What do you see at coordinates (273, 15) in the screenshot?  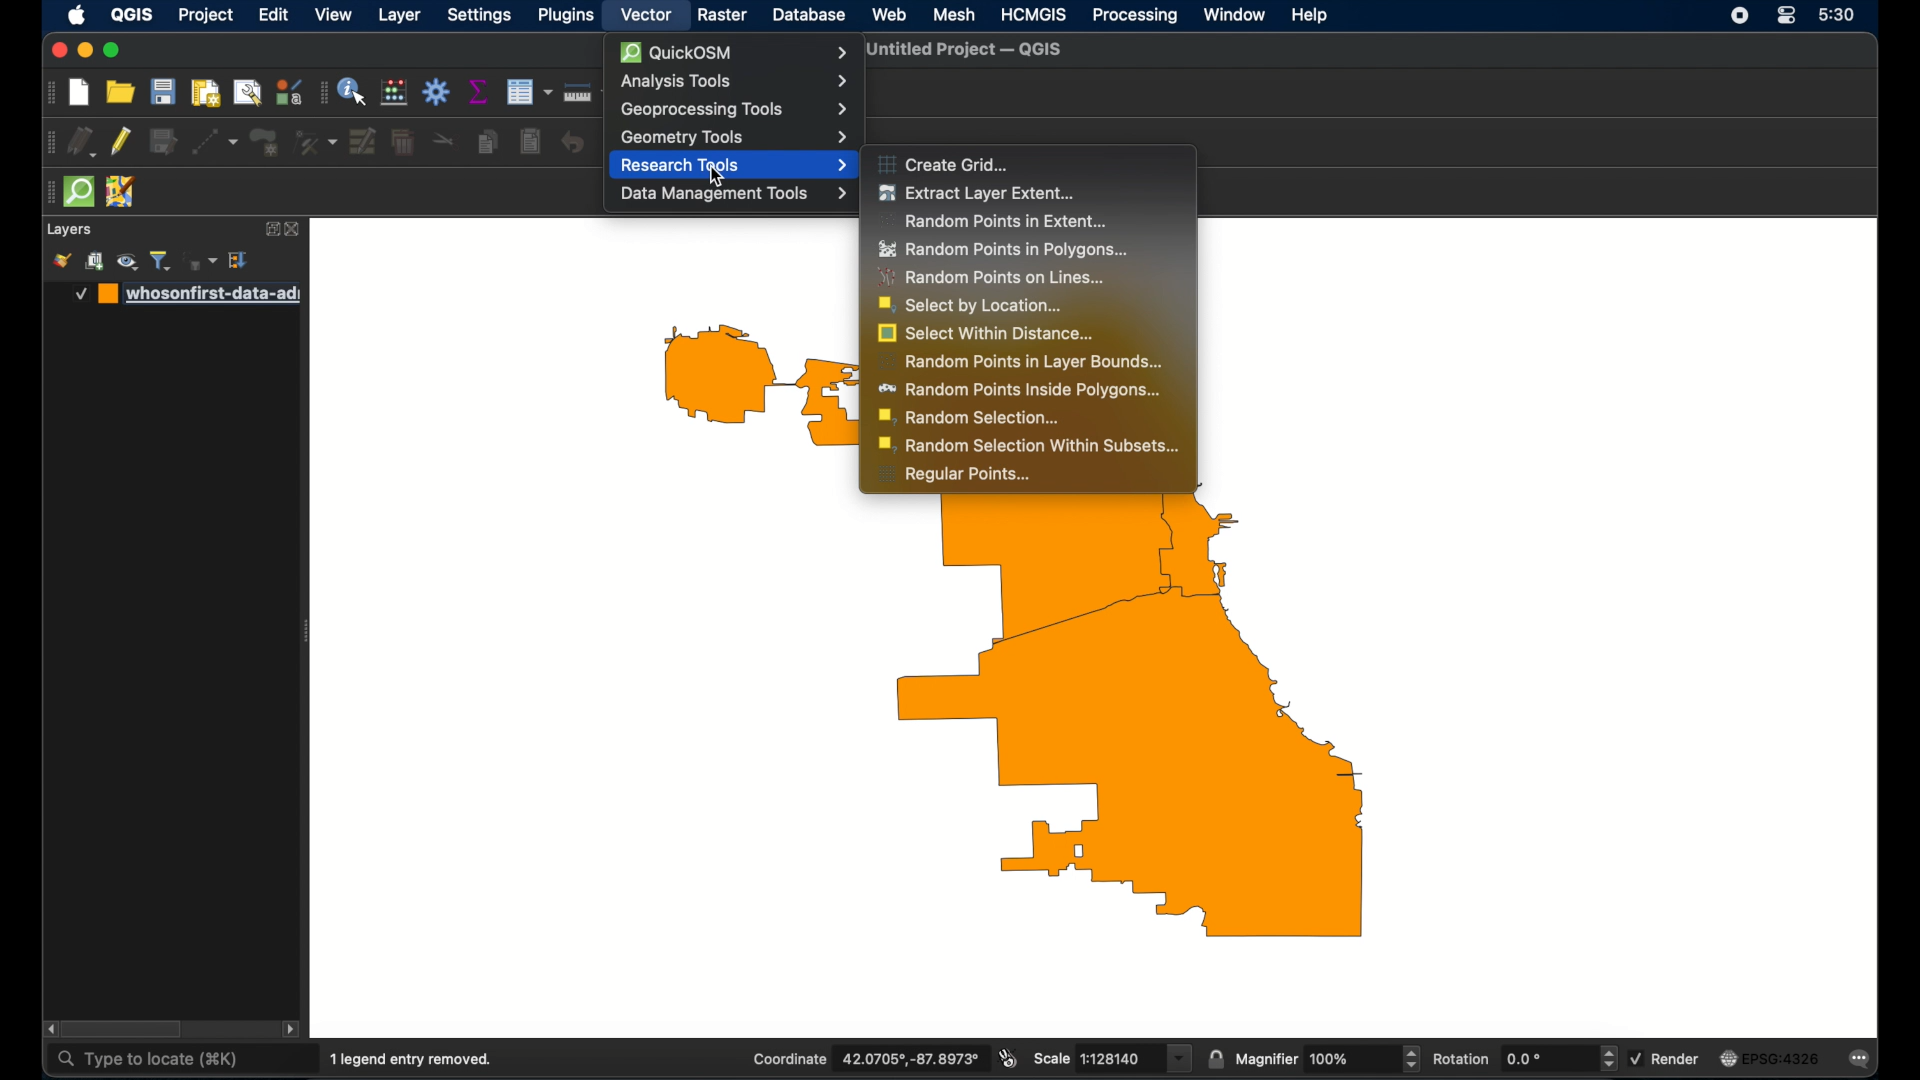 I see `edit` at bounding box center [273, 15].